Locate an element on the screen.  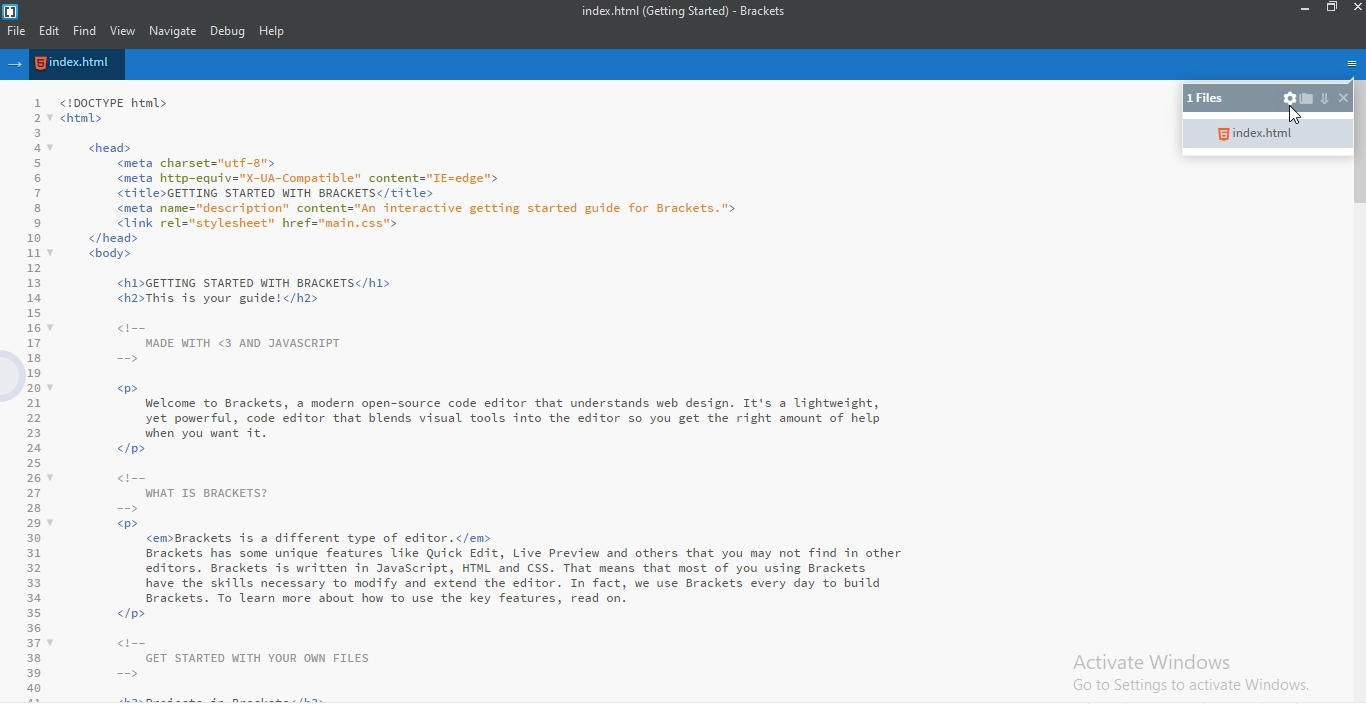
close is located at coordinates (1335, 97).